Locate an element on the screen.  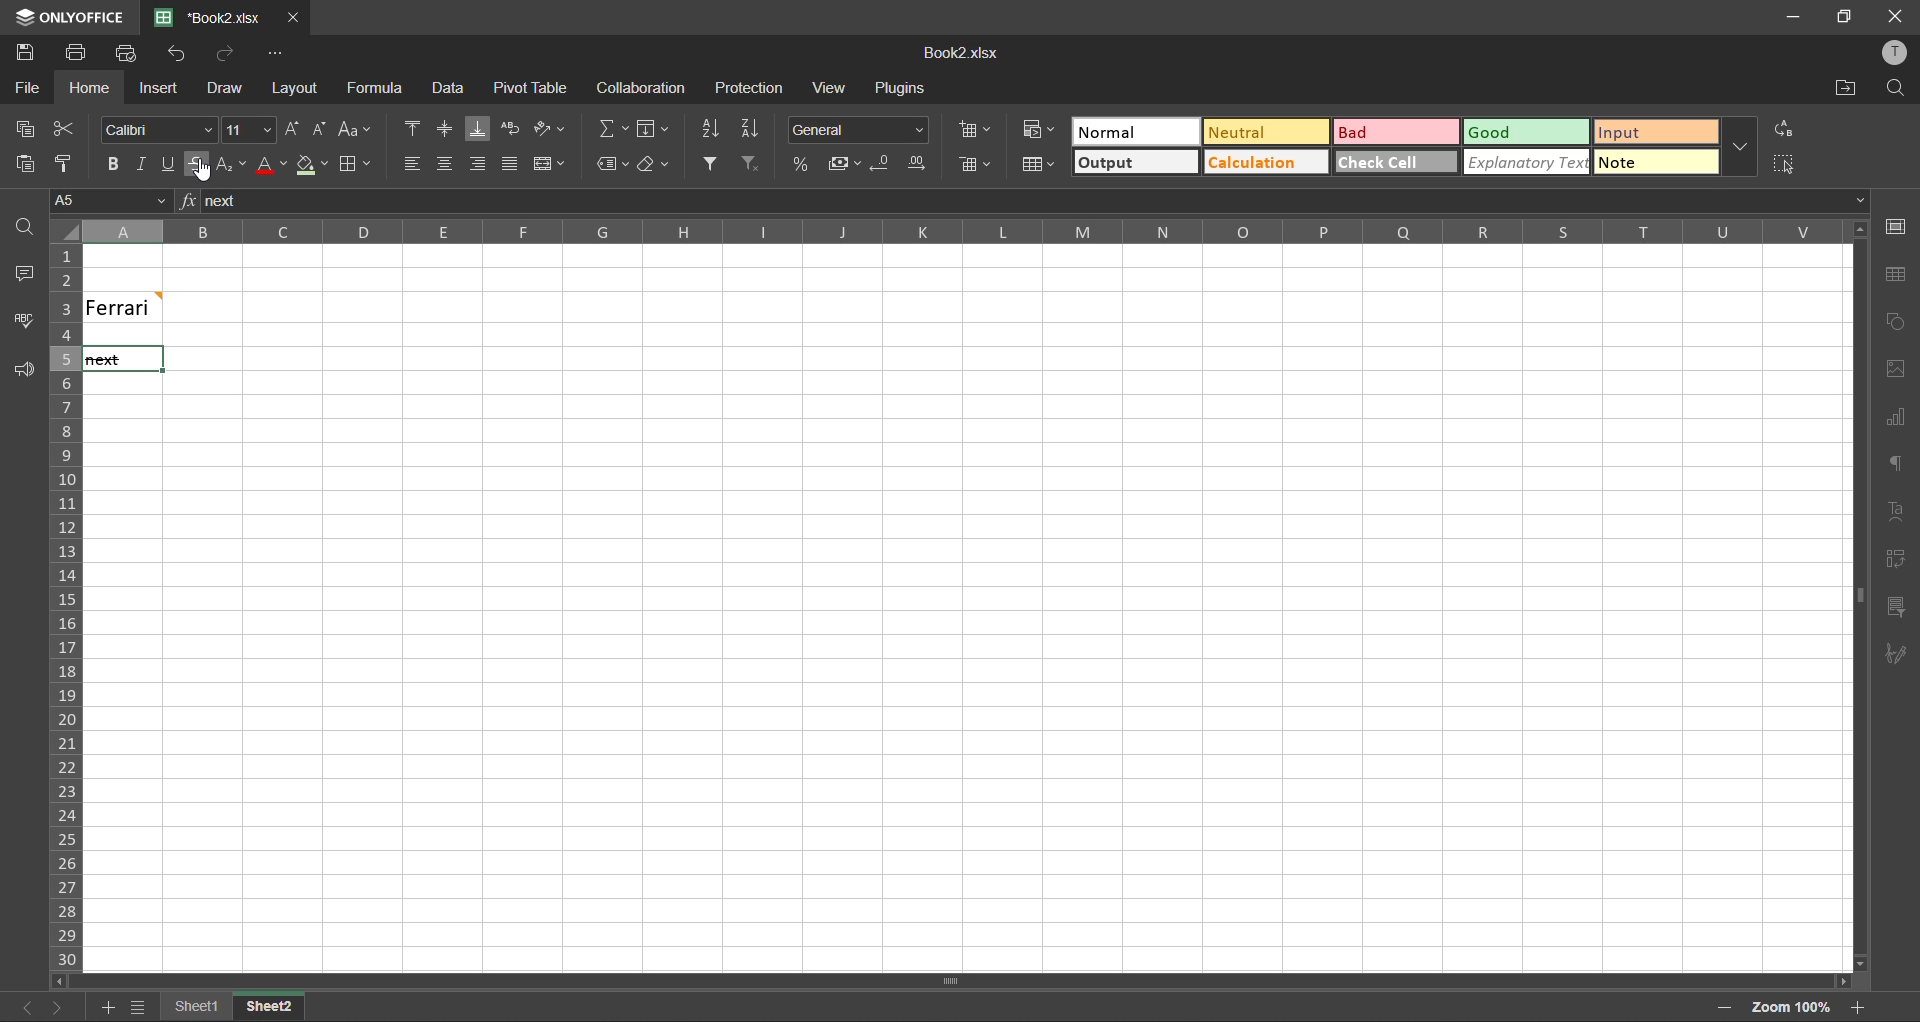
open location is located at coordinates (1841, 91).